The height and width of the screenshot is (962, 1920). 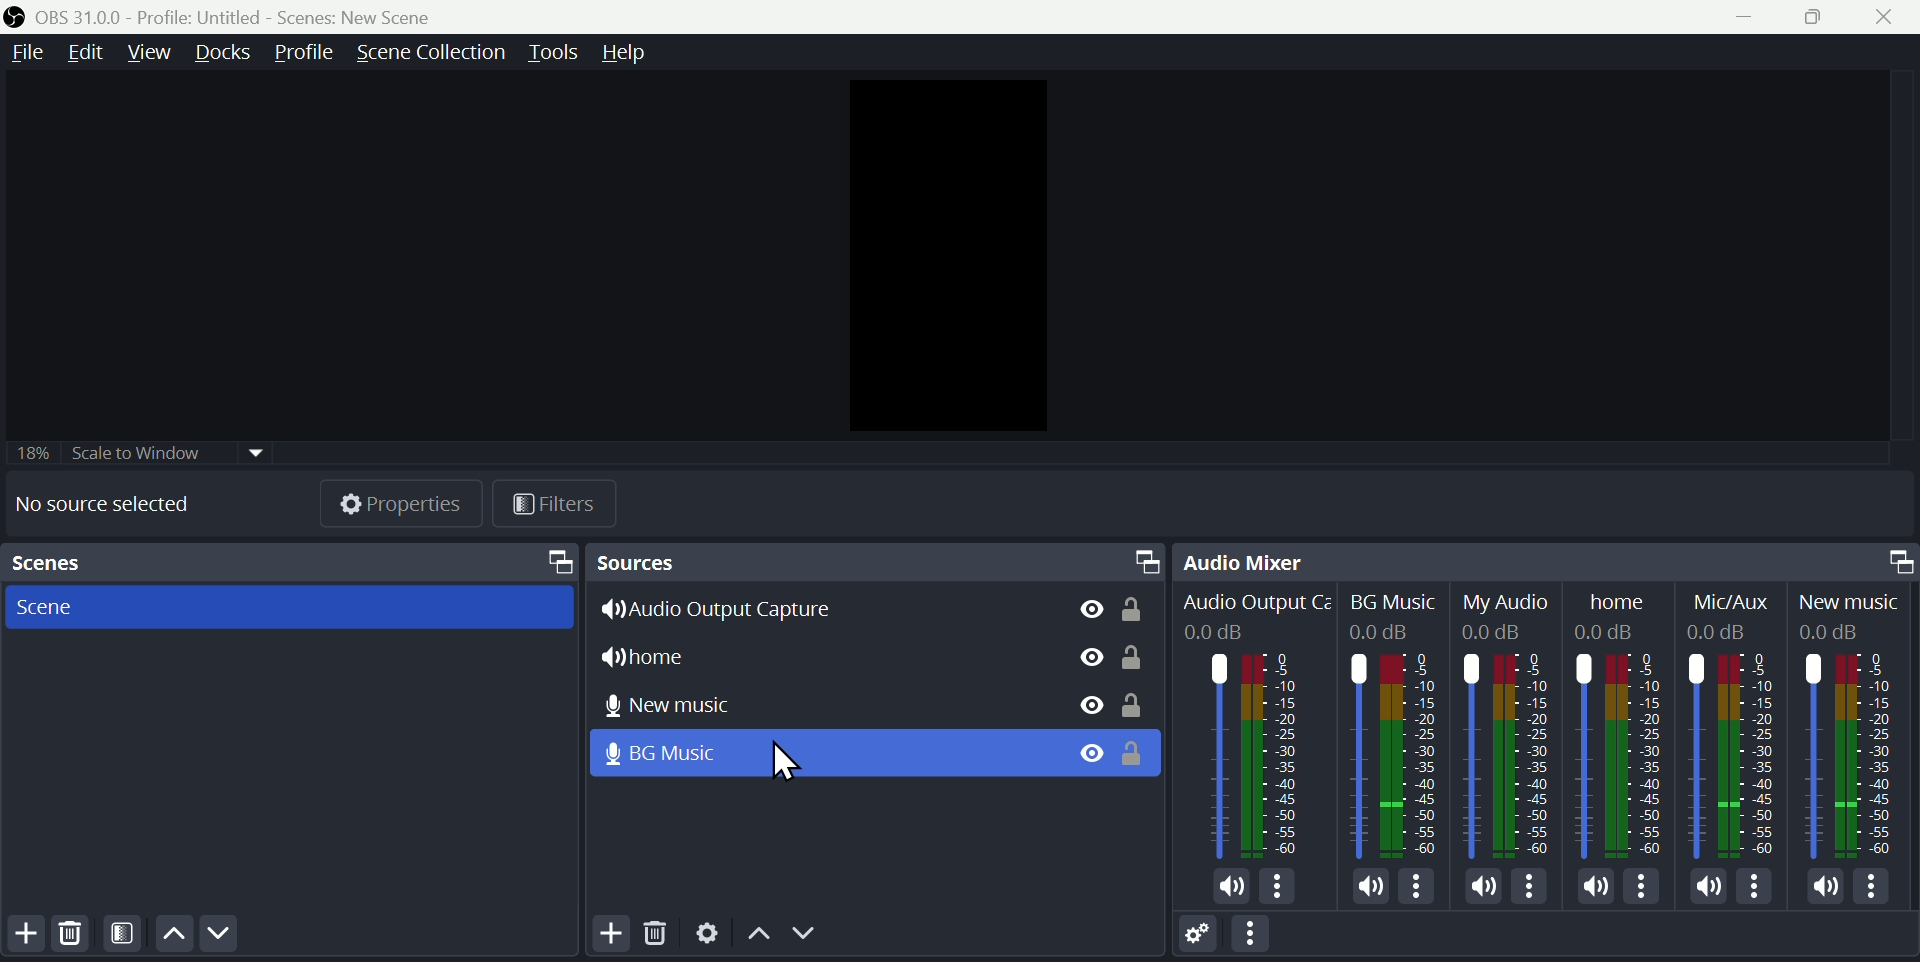 I want to click on eye, so click(x=1081, y=755).